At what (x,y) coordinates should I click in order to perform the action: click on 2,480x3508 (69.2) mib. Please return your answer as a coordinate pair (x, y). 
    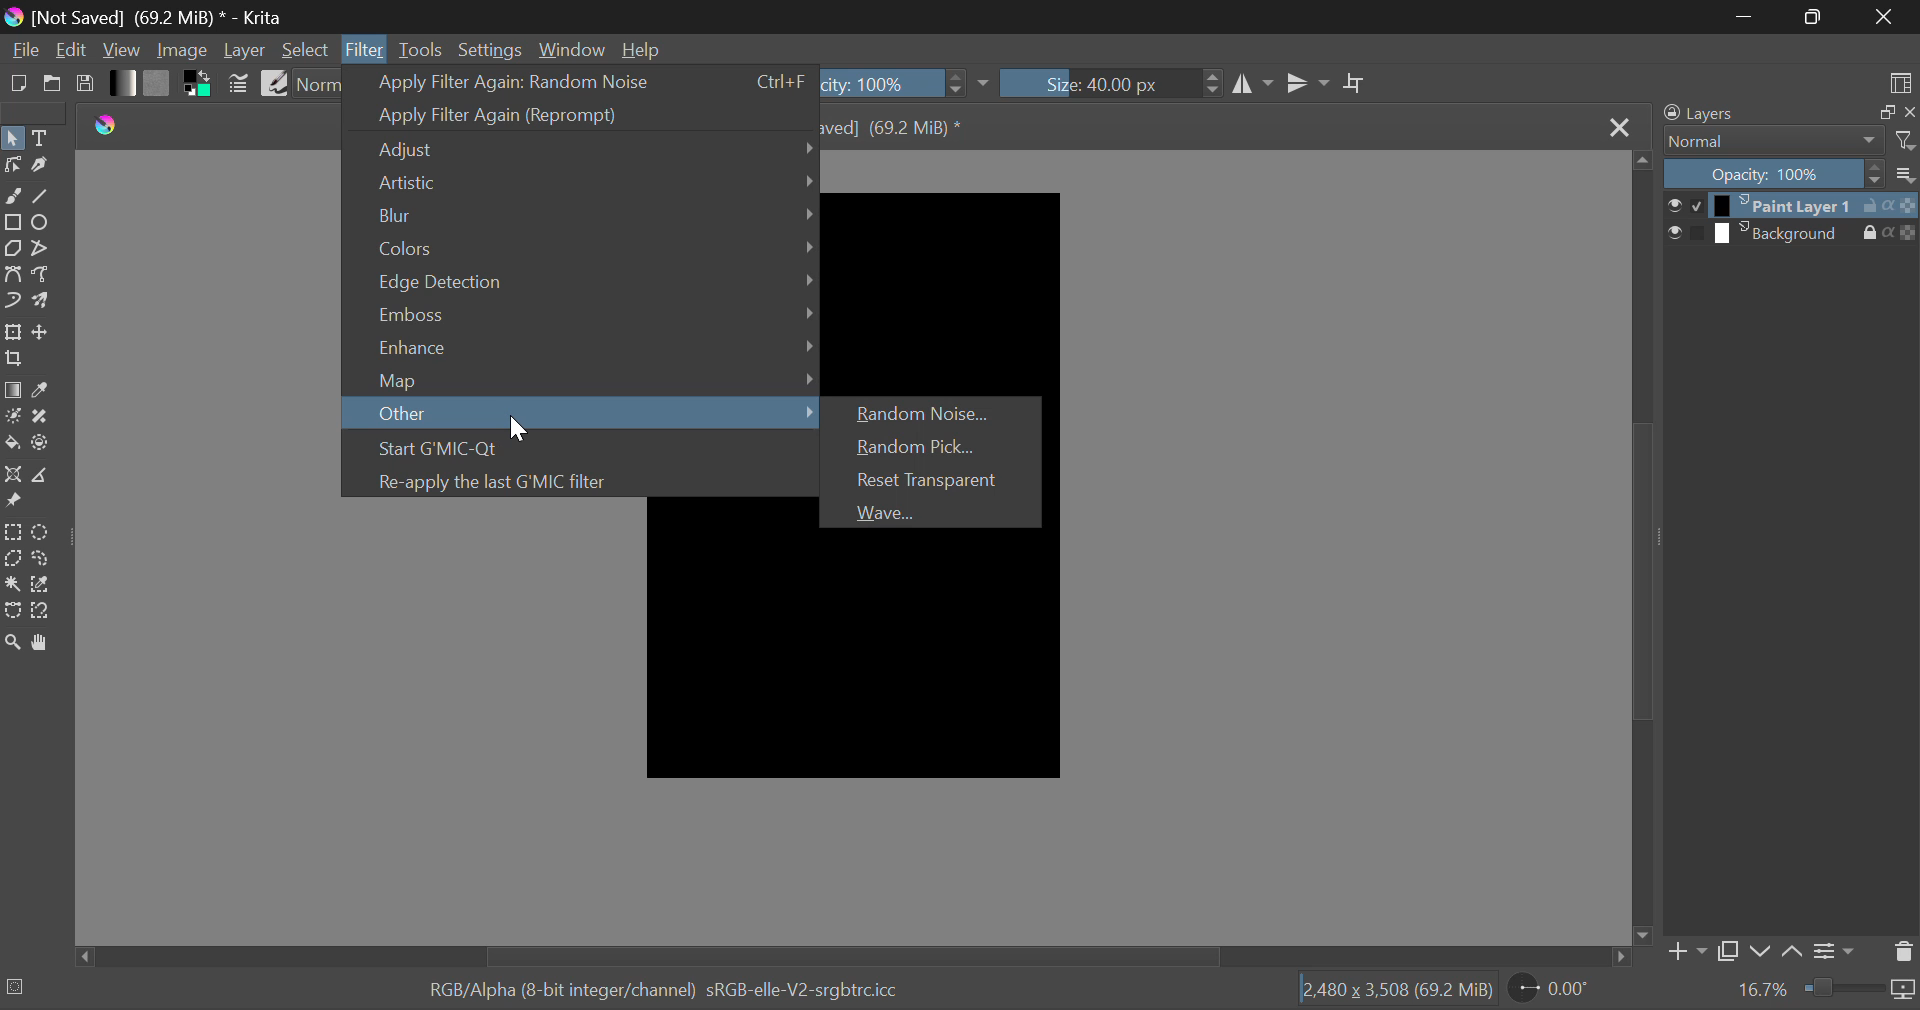
    Looking at the image, I should click on (1390, 993).